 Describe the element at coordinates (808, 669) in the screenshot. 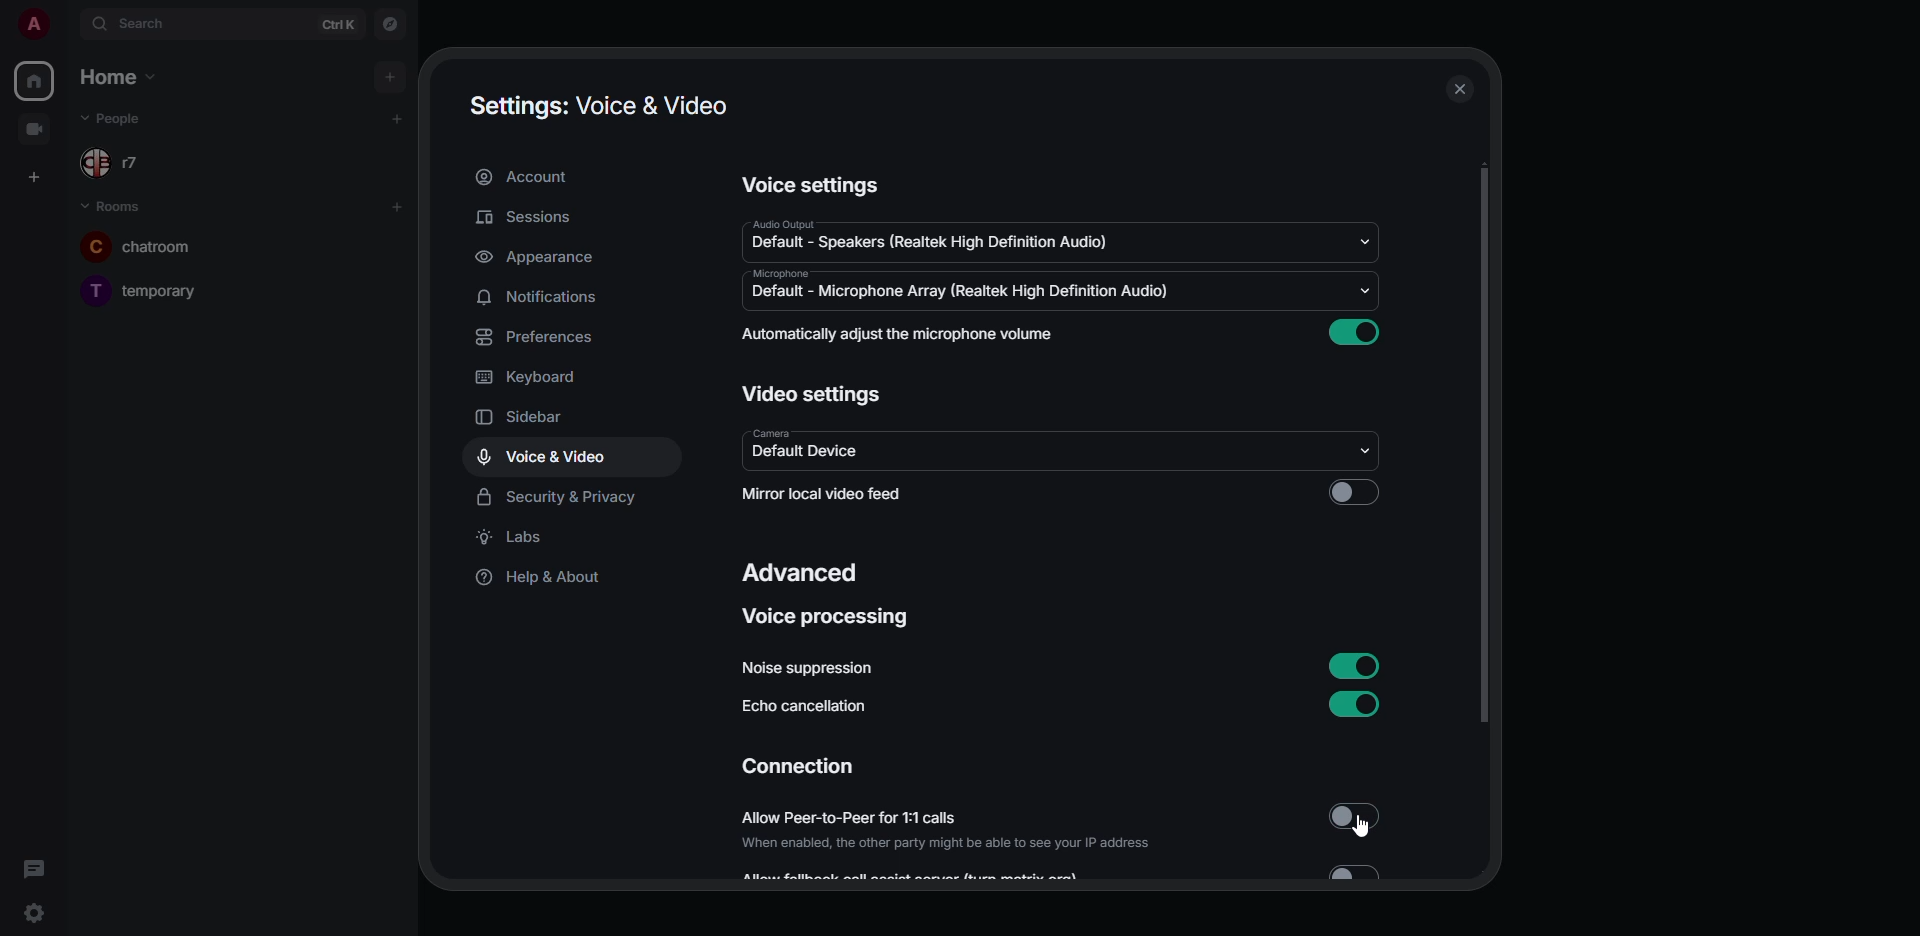

I see `noise suppression` at that location.